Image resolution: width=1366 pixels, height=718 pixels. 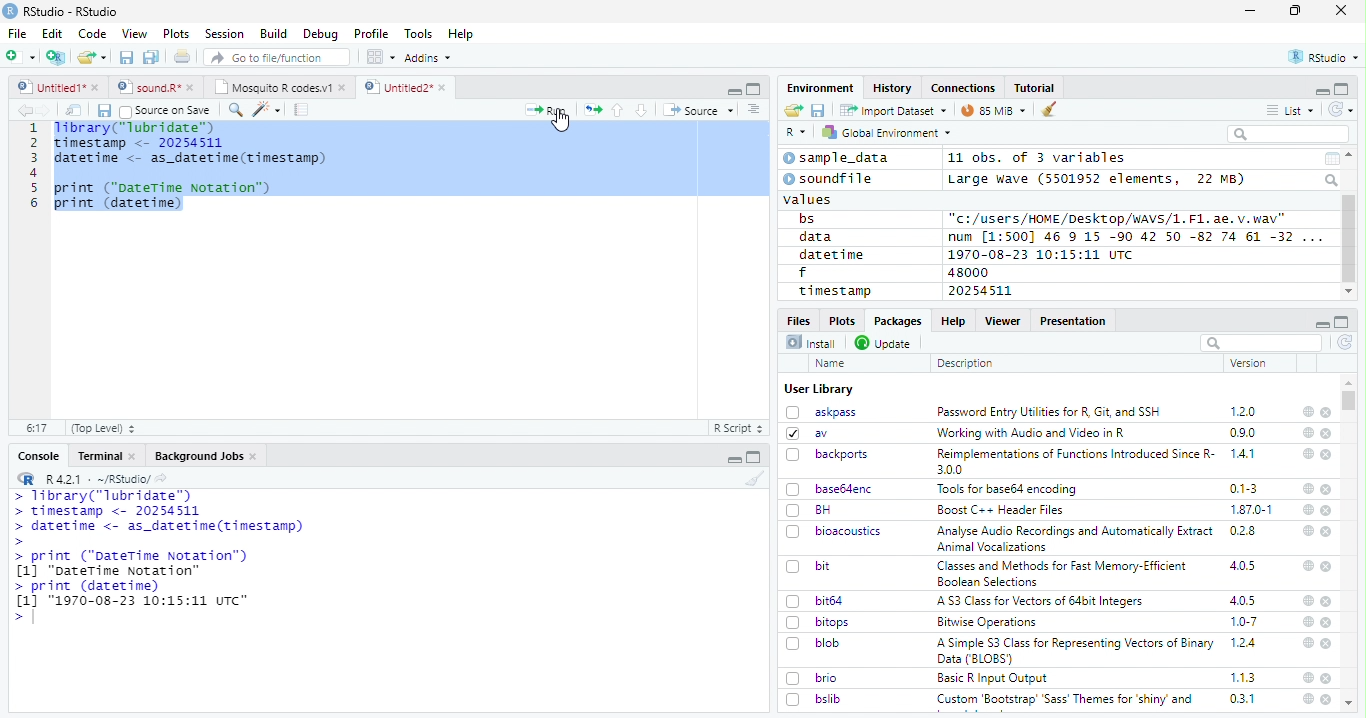 What do you see at coordinates (417, 34) in the screenshot?
I see `Tools` at bounding box center [417, 34].